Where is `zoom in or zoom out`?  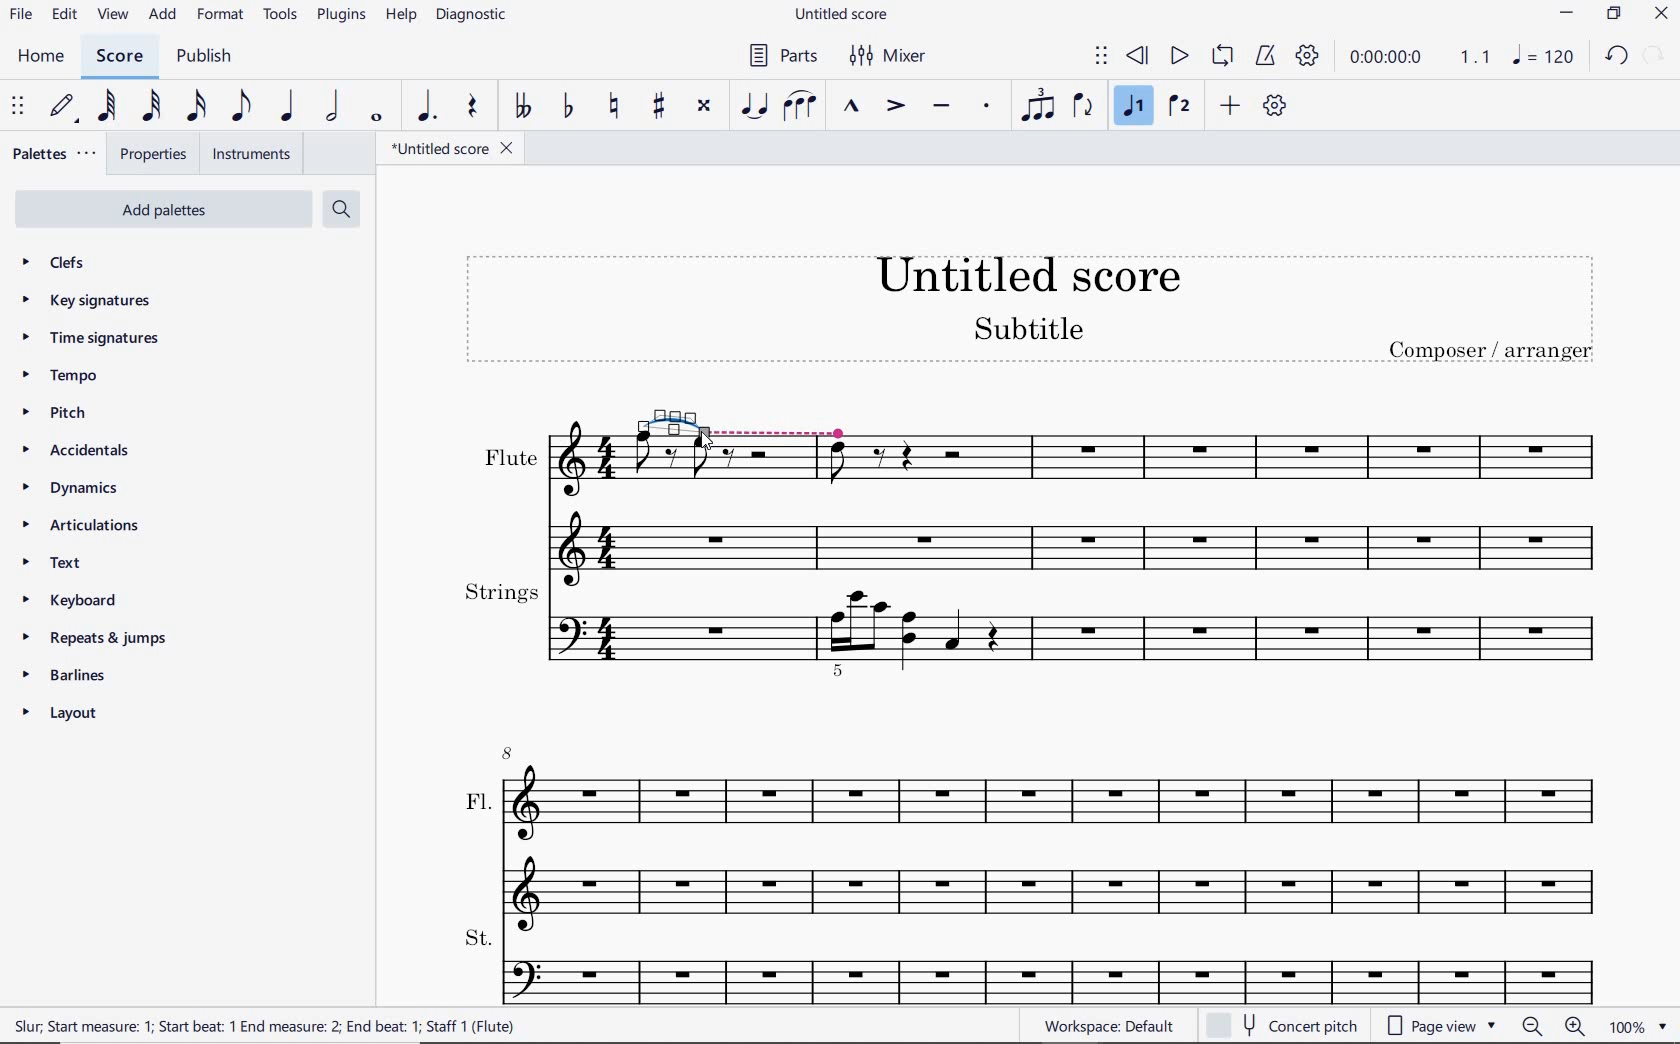 zoom in or zoom out is located at coordinates (1552, 1024).